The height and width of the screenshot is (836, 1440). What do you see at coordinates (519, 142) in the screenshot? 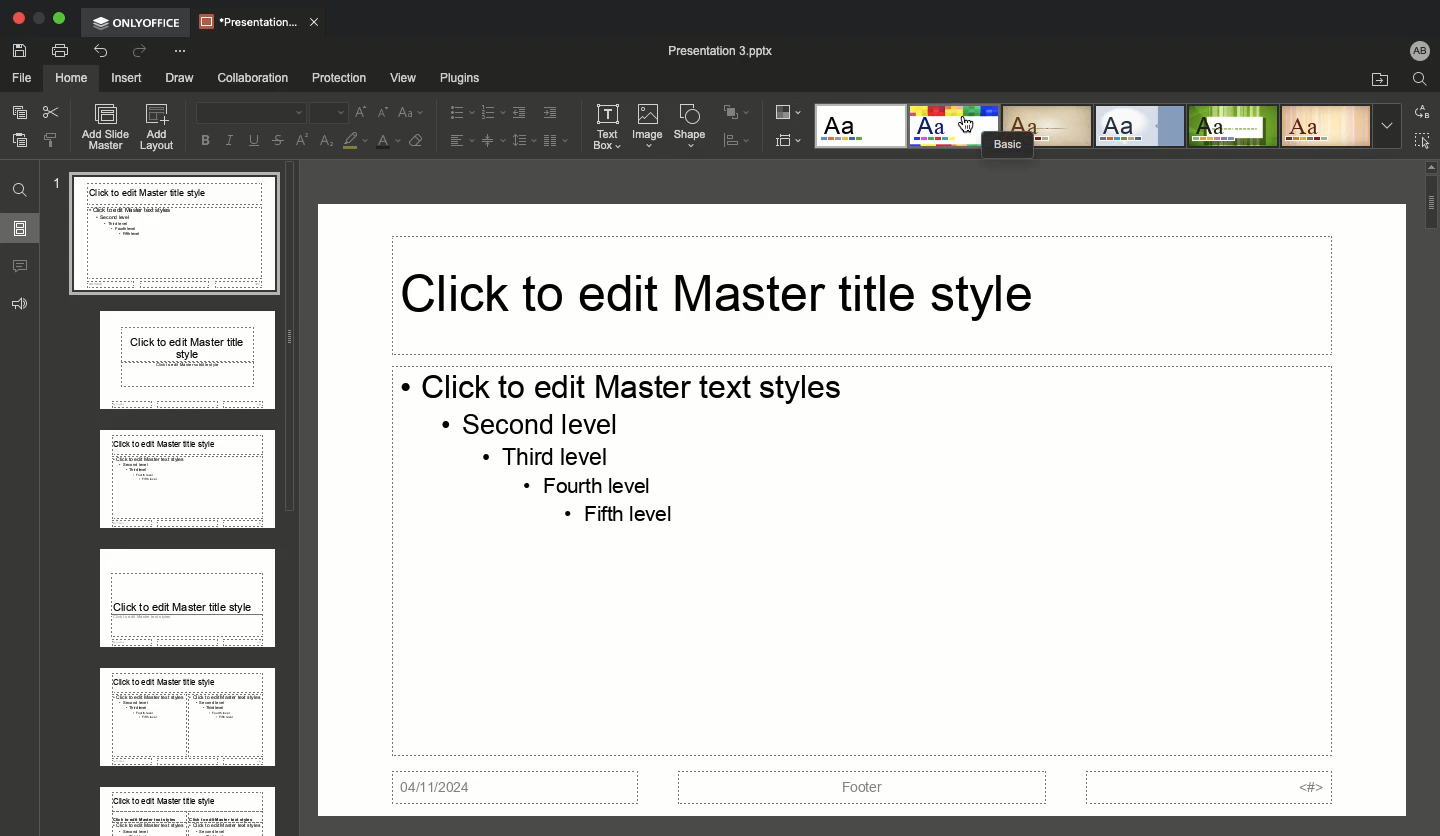
I see `Line spacing` at bounding box center [519, 142].